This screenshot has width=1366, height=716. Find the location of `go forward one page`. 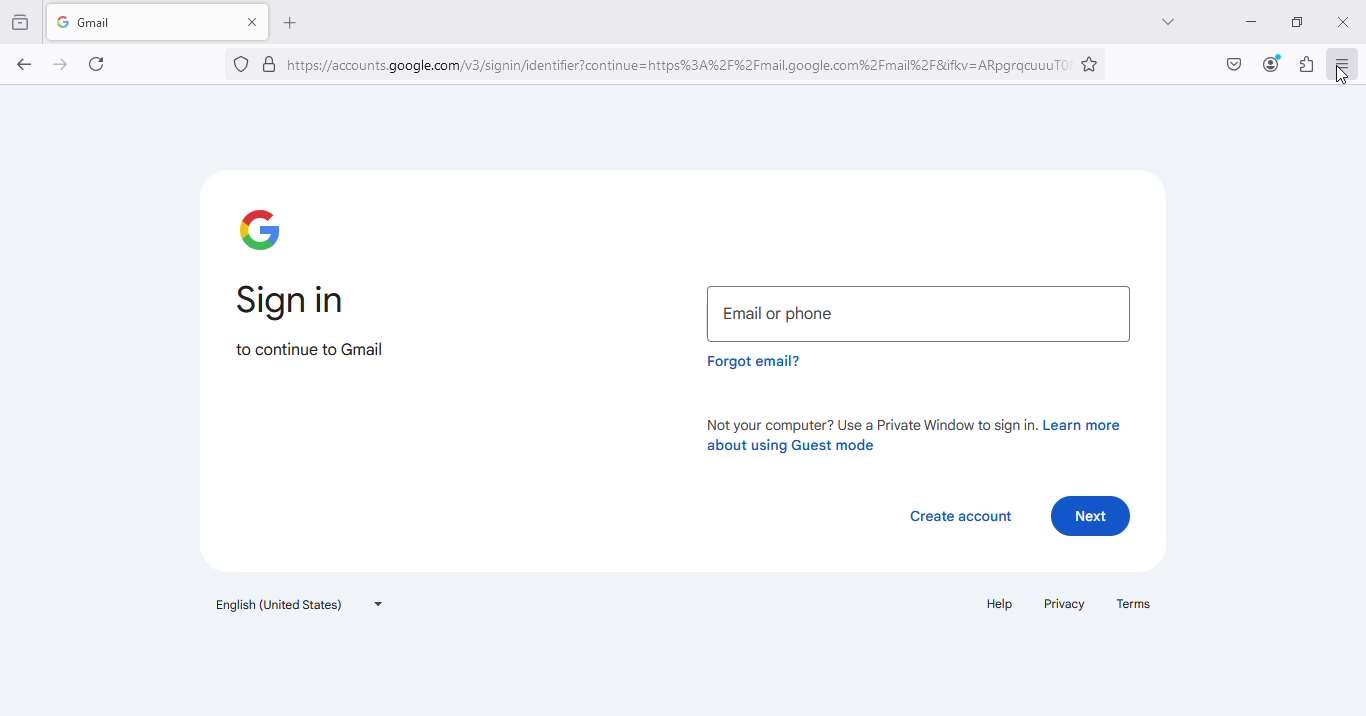

go forward one page is located at coordinates (61, 65).